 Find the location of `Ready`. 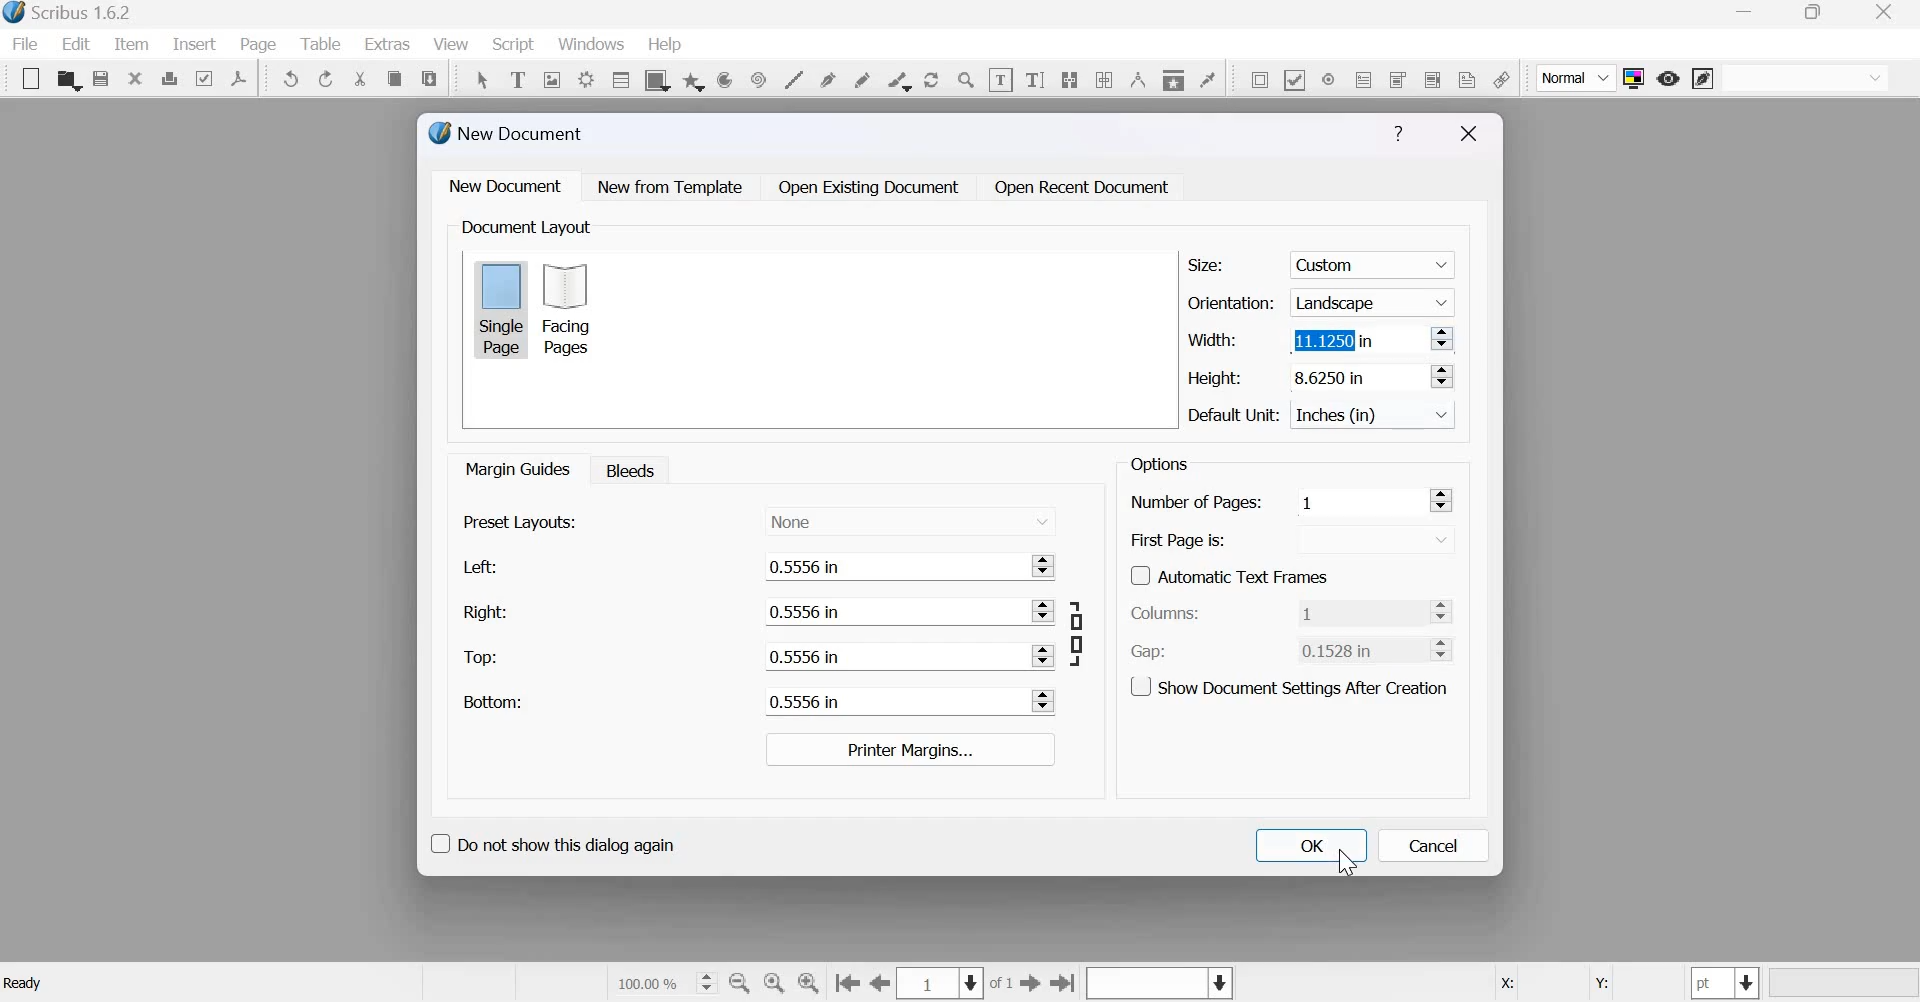

Ready is located at coordinates (26, 983).